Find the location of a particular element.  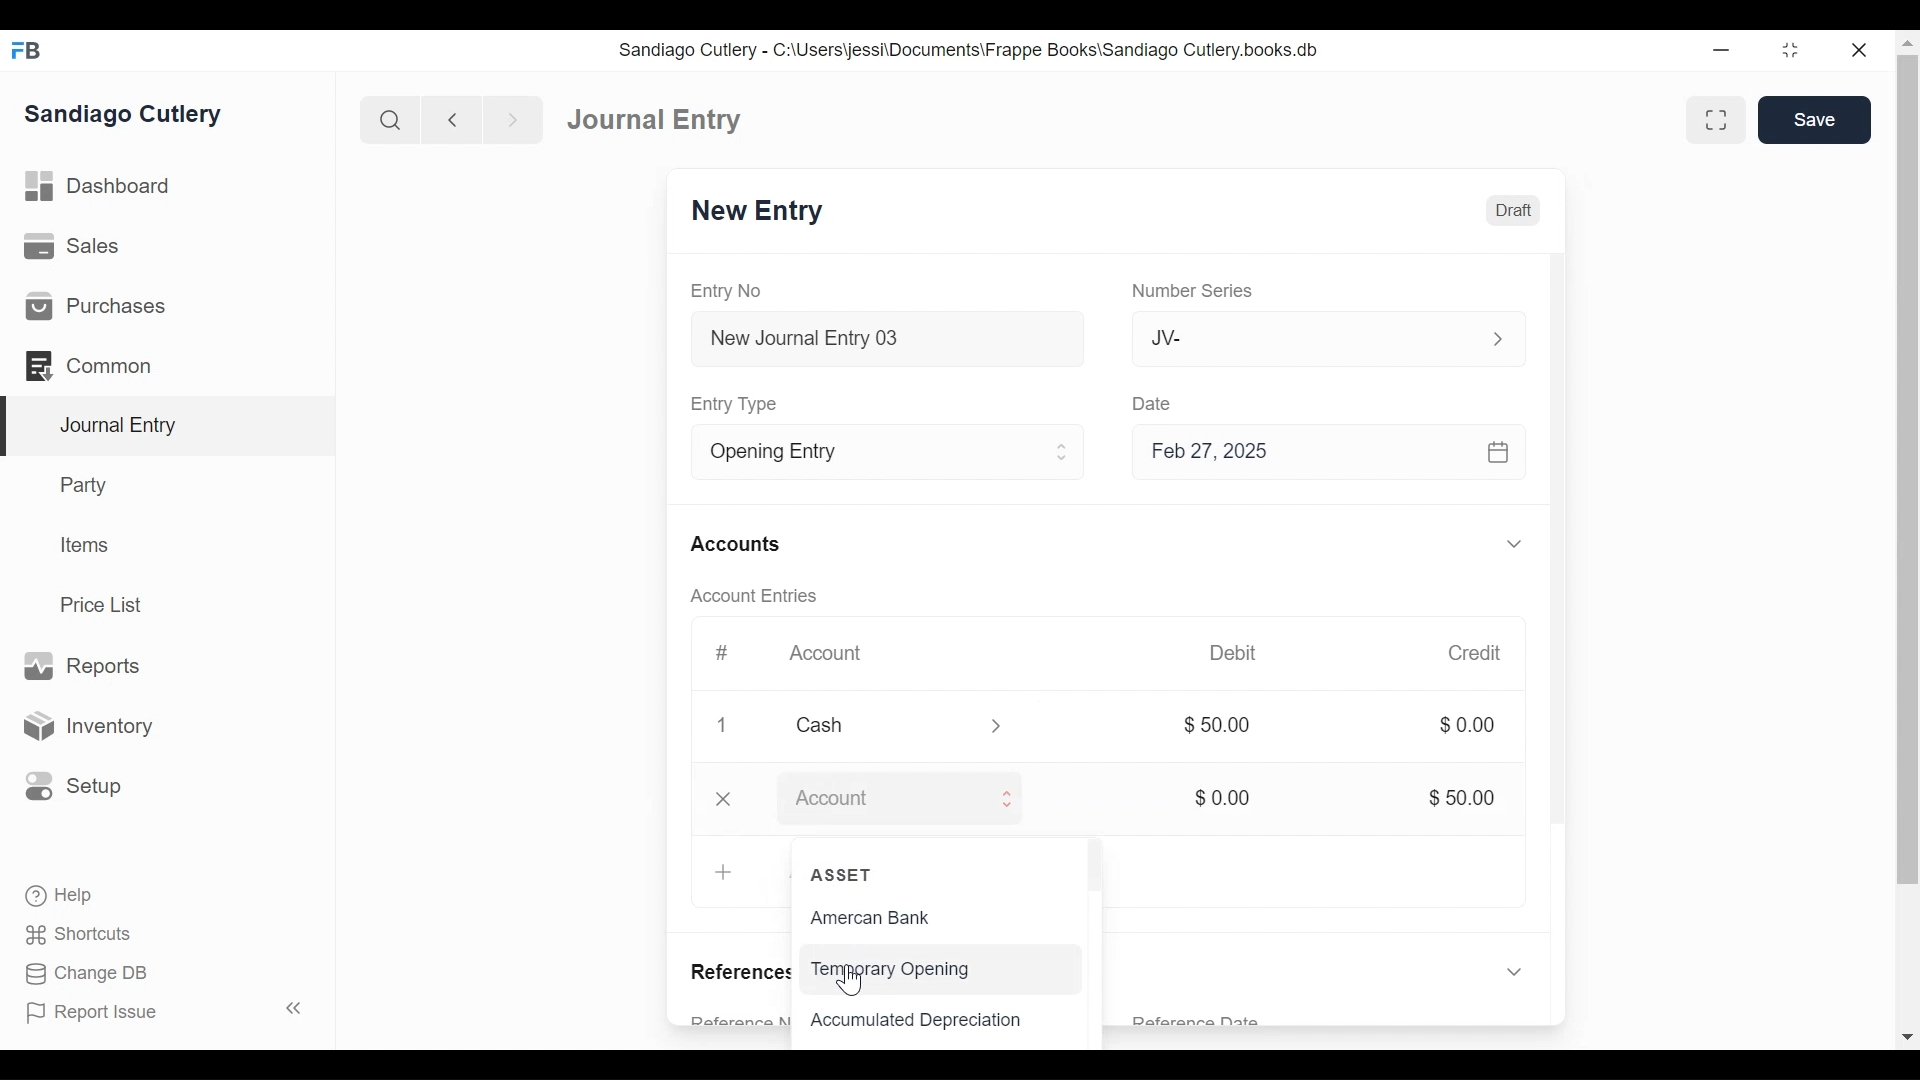

Sales is located at coordinates (72, 245).